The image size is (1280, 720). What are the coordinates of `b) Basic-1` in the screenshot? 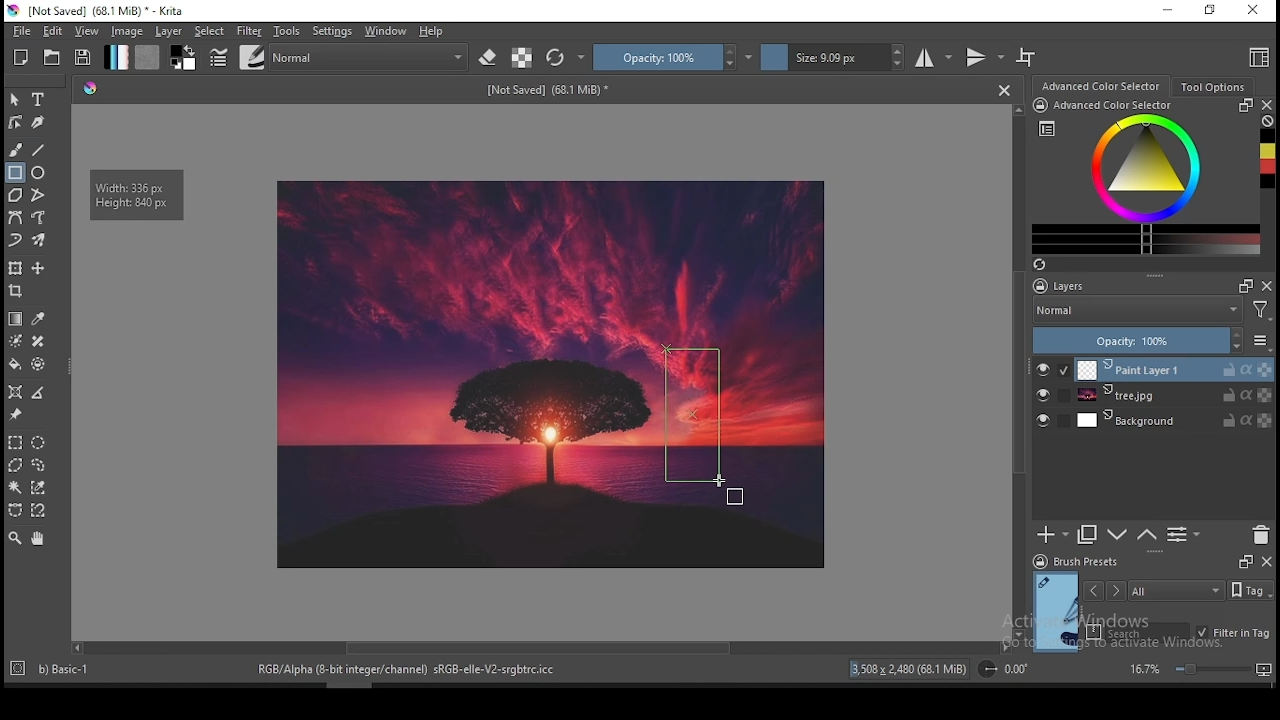 It's located at (55, 666).